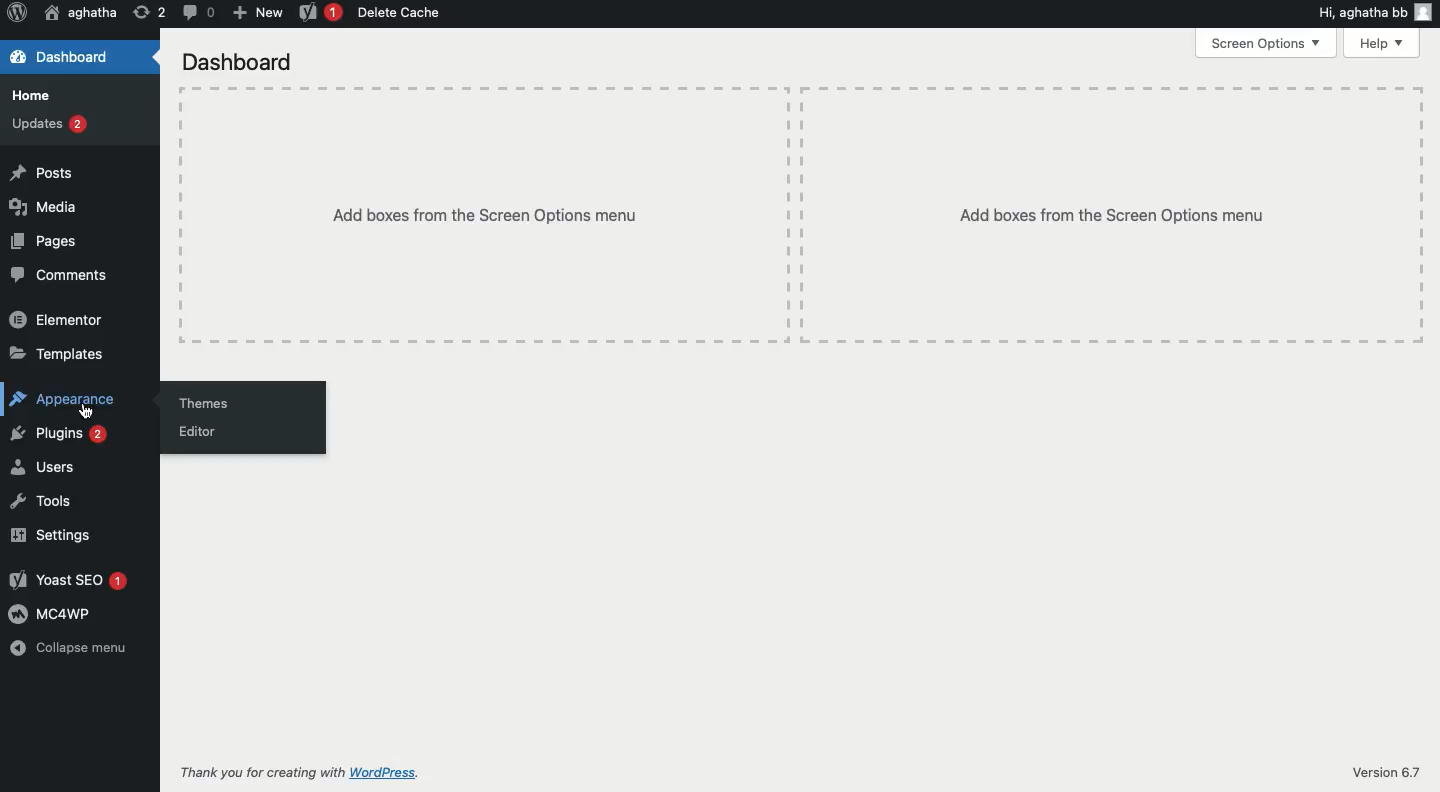 This screenshot has width=1440, height=792. Describe the element at coordinates (42, 502) in the screenshot. I see `Tools` at that location.